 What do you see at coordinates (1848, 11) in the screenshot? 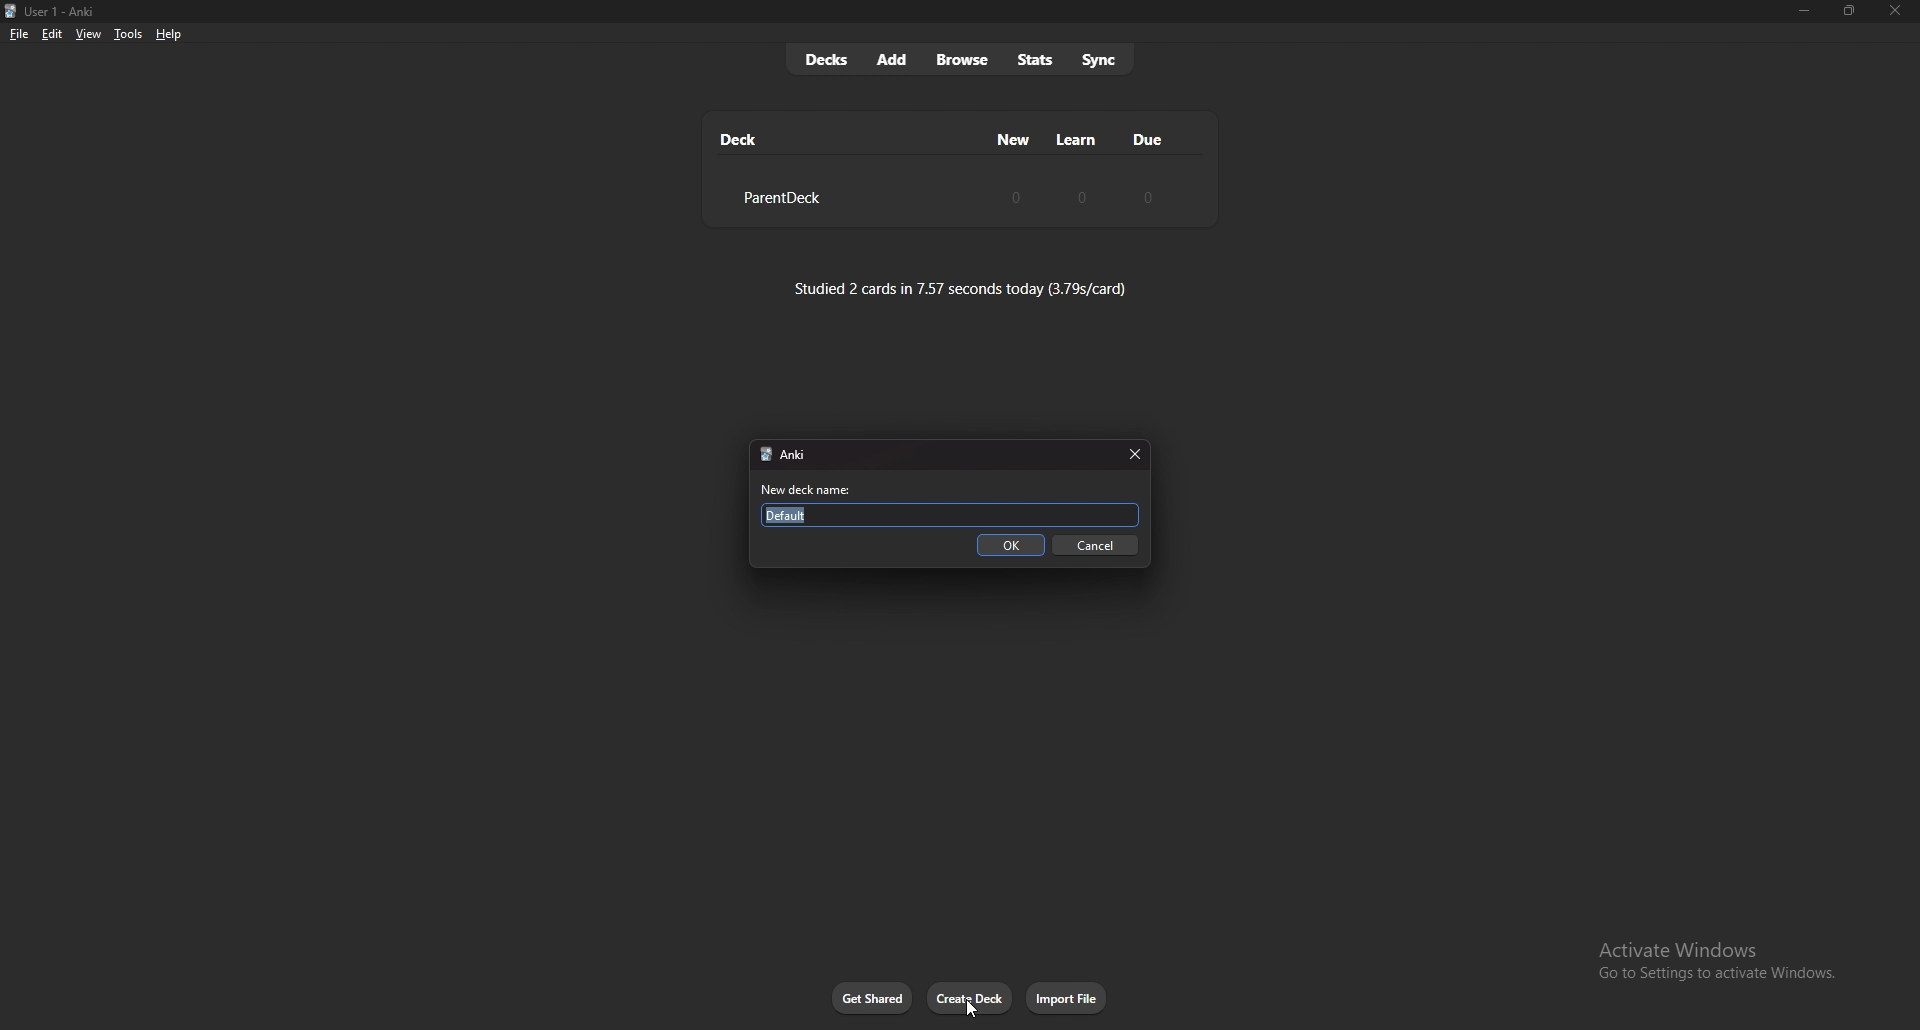
I see `Maximize/resize` at bounding box center [1848, 11].